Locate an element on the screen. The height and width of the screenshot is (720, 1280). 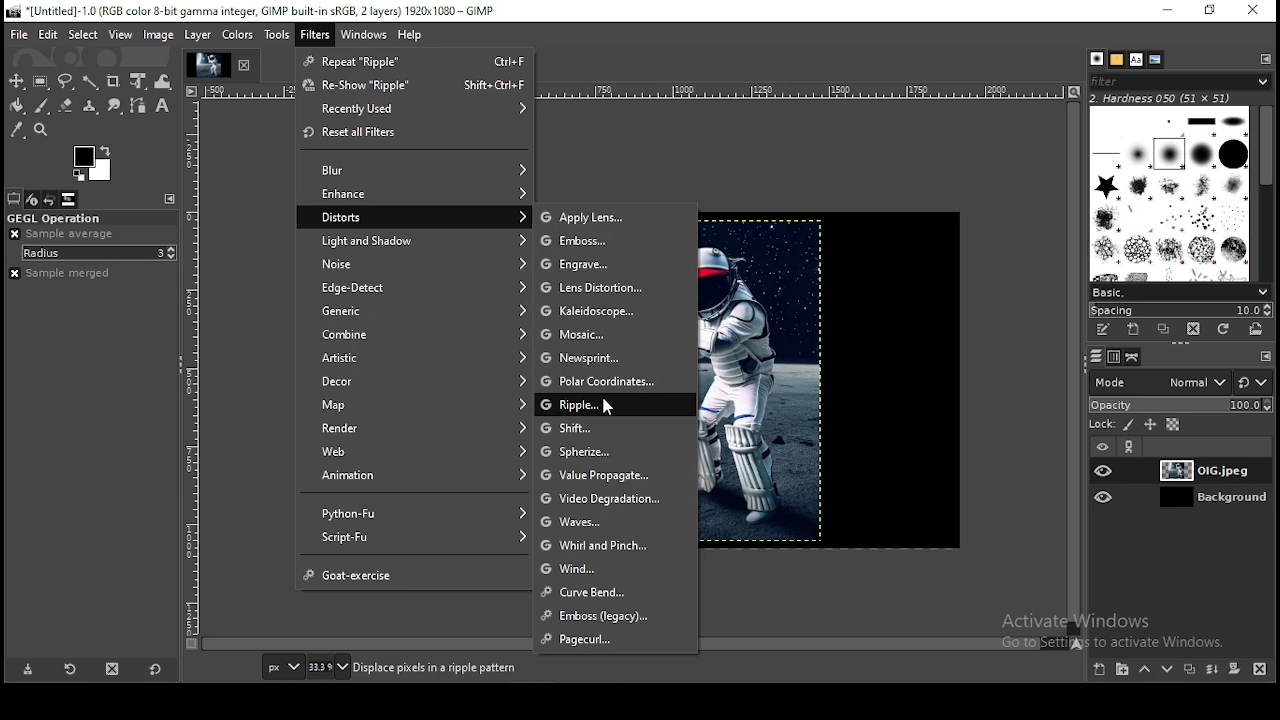
warp transform is located at coordinates (163, 80).